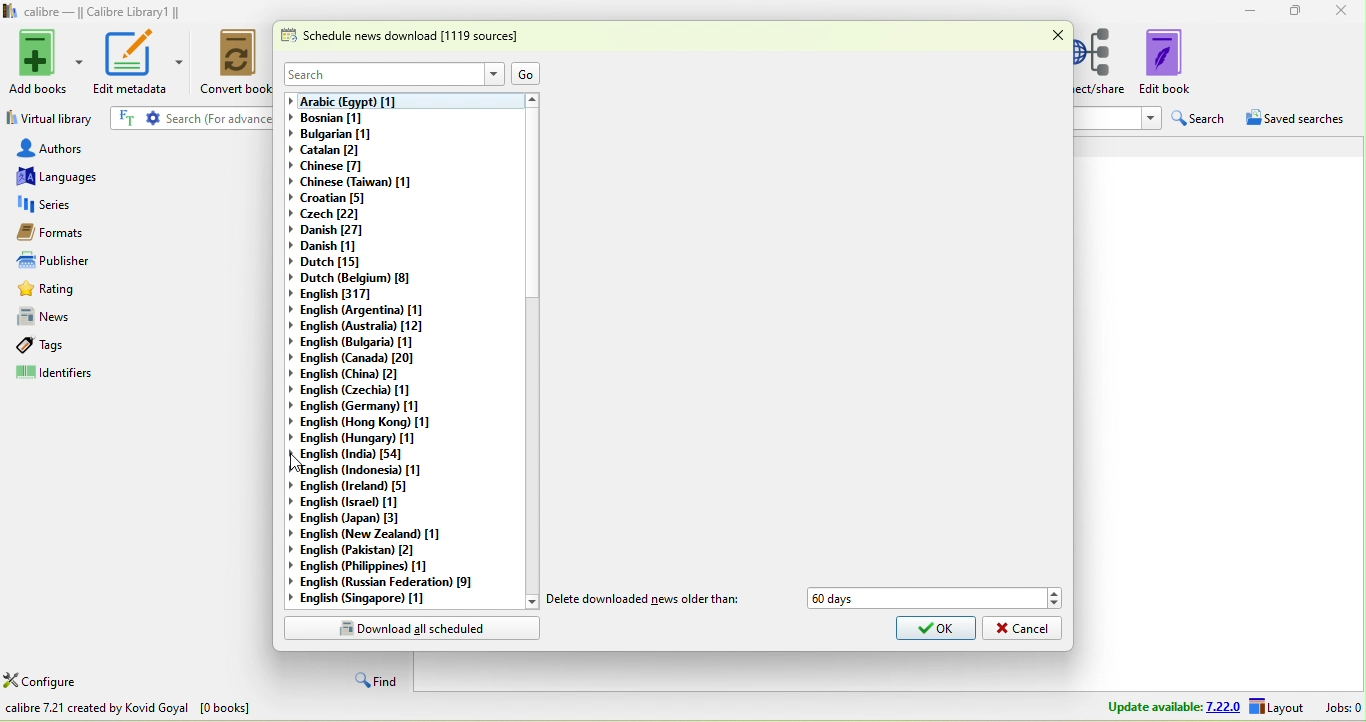  Describe the element at coordinates (1345, 709) in the screenshot. I see `jobs 0` at that location.